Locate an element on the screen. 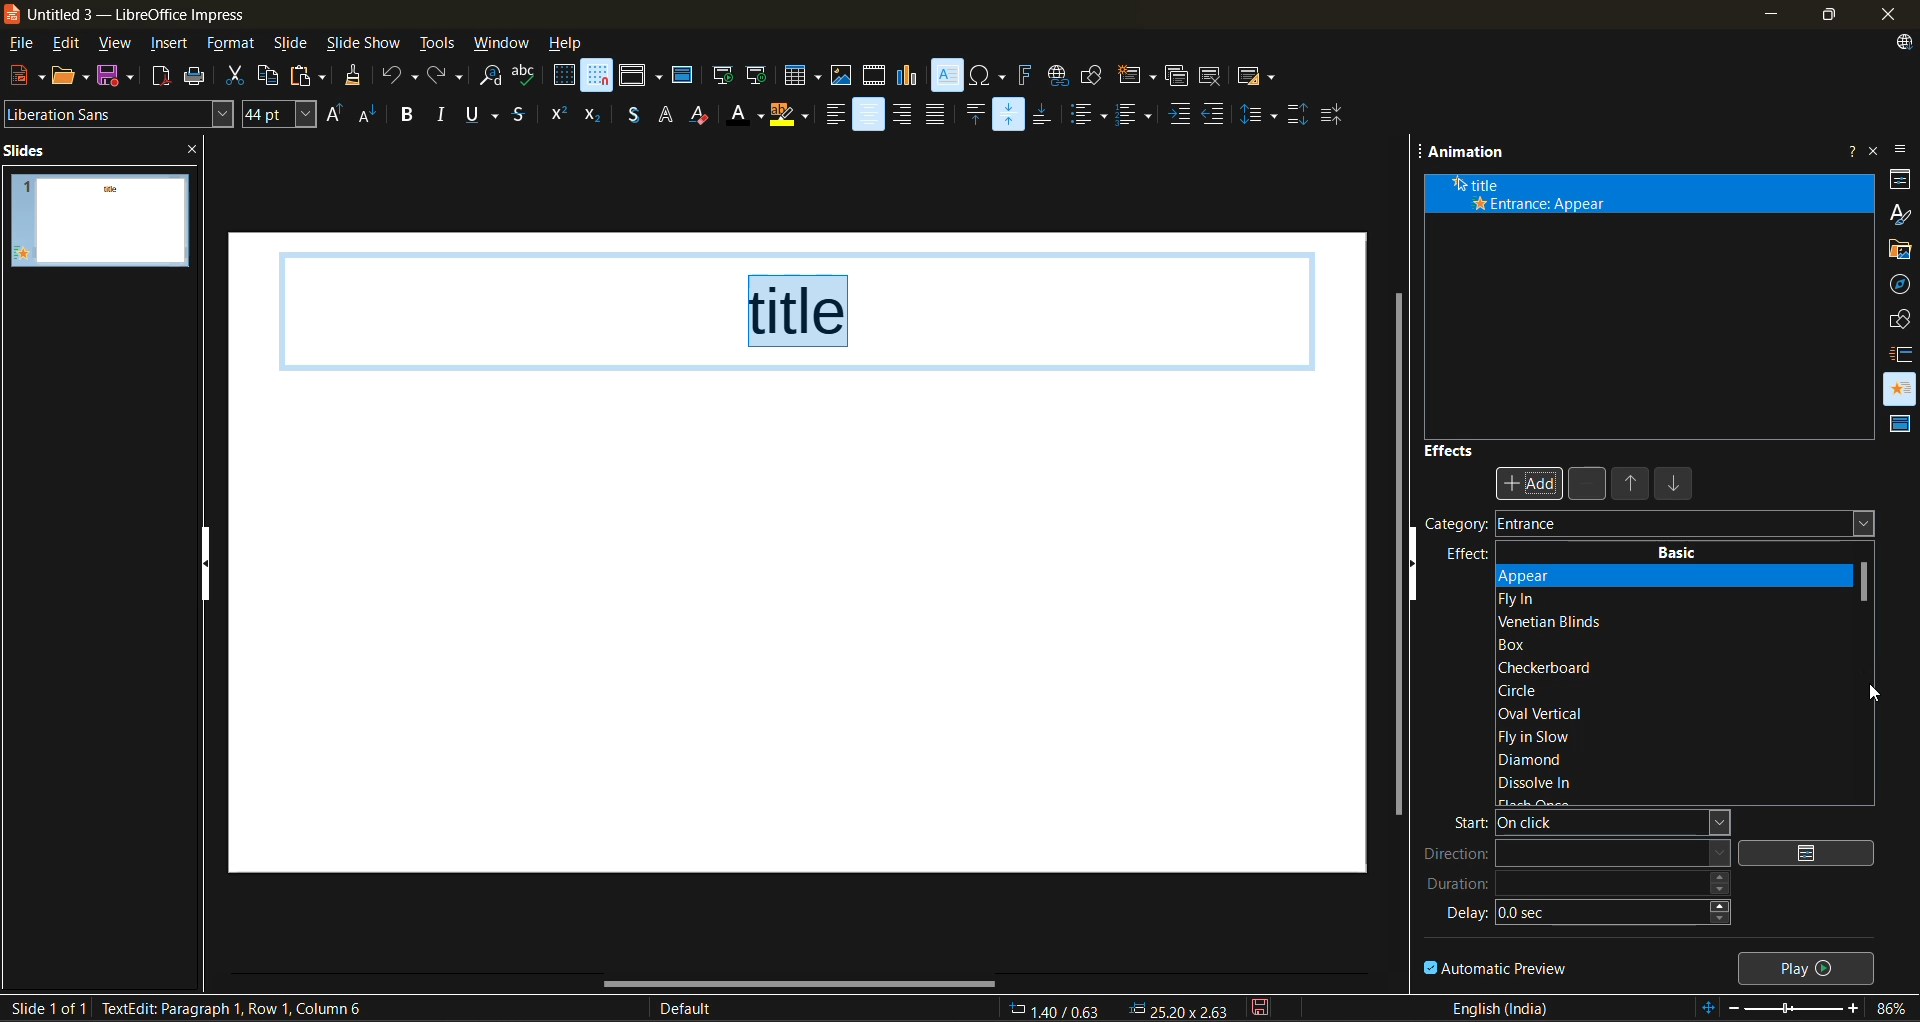 The image size is (1920, 1022). bold is located at coordinates (409, 115).